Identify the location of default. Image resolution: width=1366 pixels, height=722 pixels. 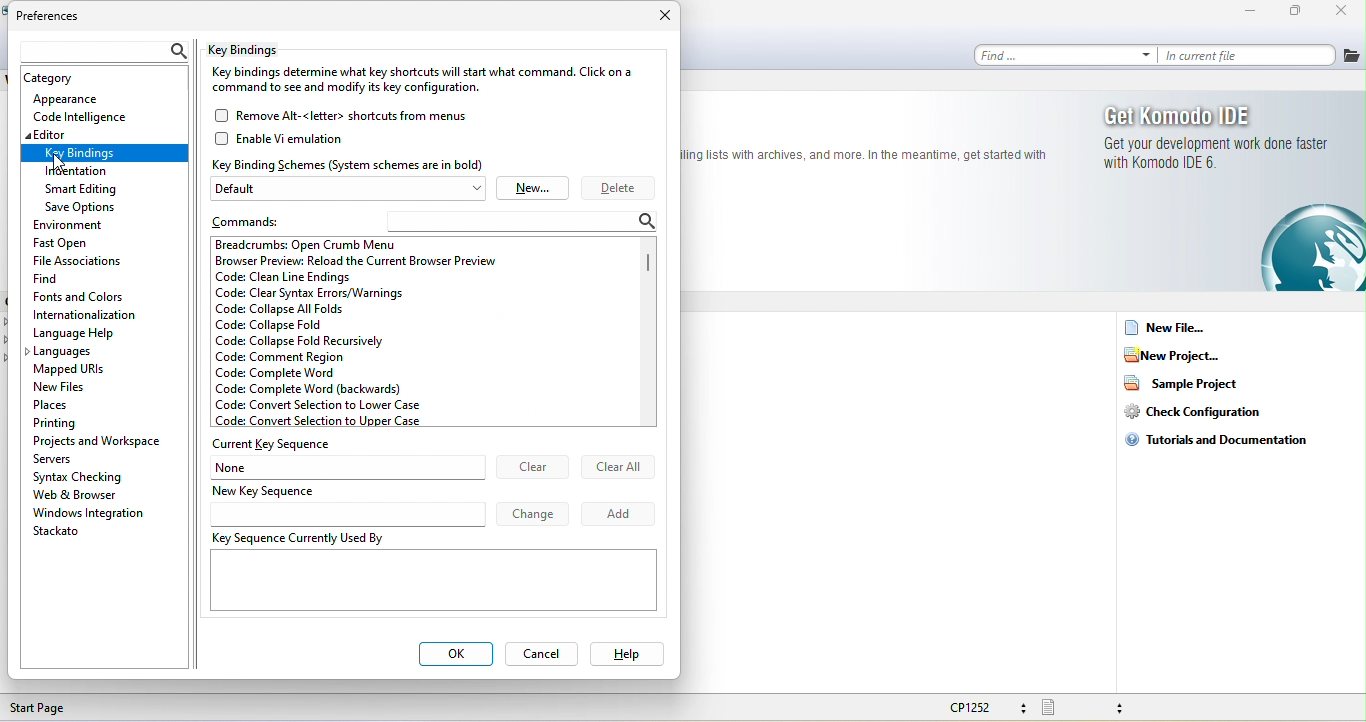
(351, 189).